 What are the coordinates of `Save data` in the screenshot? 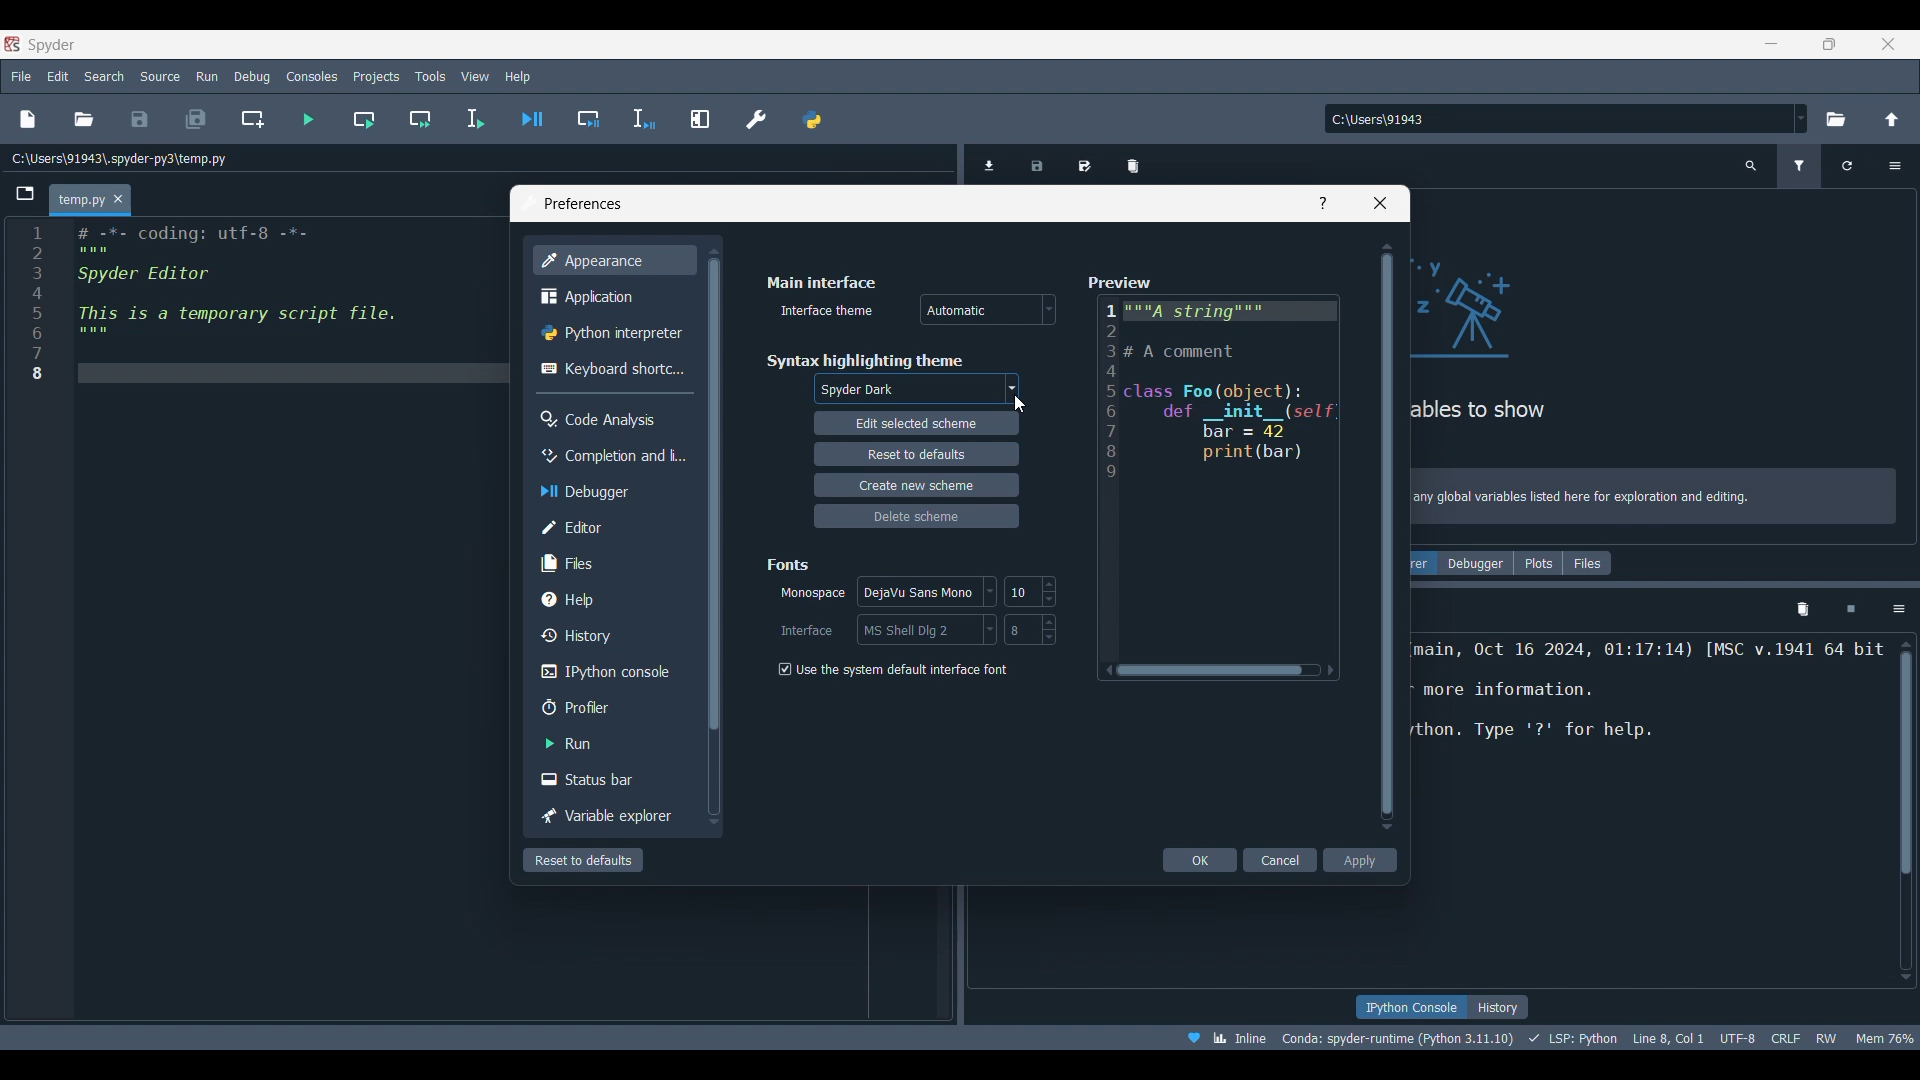 It's located at (1039, 160).